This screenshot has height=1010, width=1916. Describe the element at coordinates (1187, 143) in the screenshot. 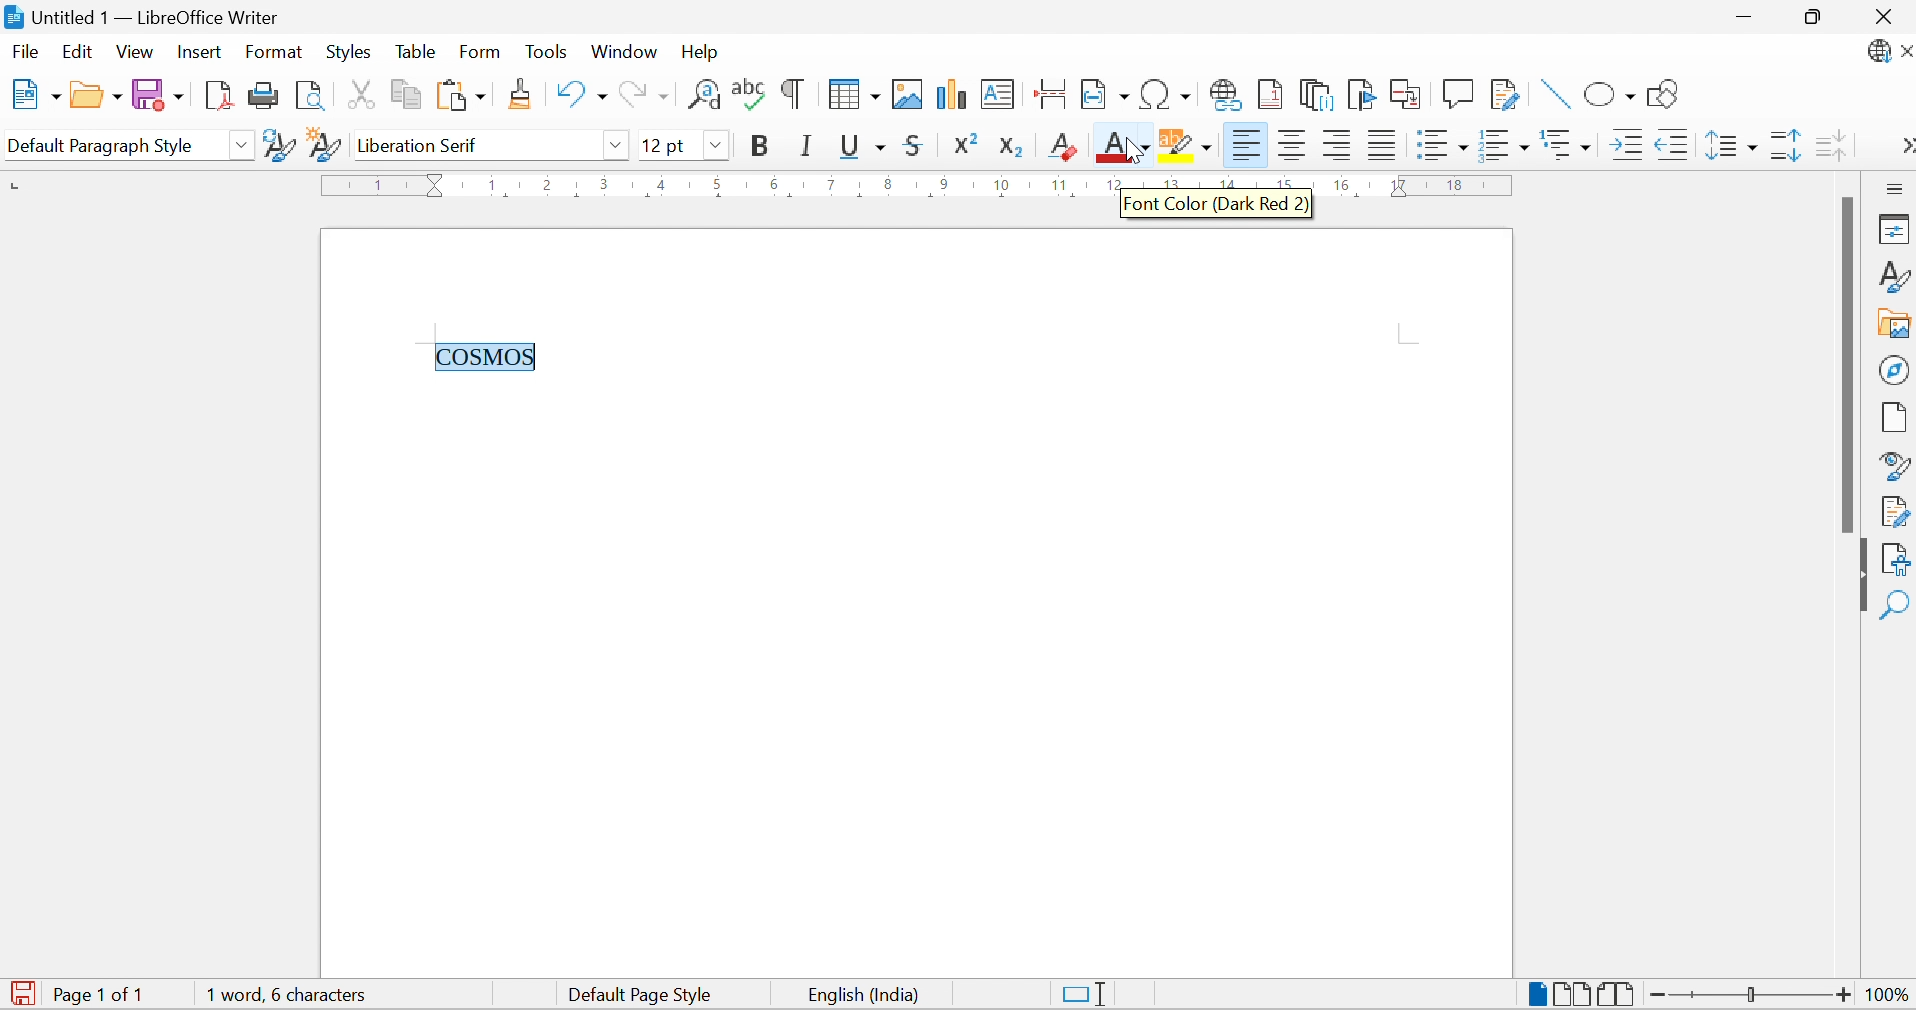

I see `Character Highlighting Color` at that location.